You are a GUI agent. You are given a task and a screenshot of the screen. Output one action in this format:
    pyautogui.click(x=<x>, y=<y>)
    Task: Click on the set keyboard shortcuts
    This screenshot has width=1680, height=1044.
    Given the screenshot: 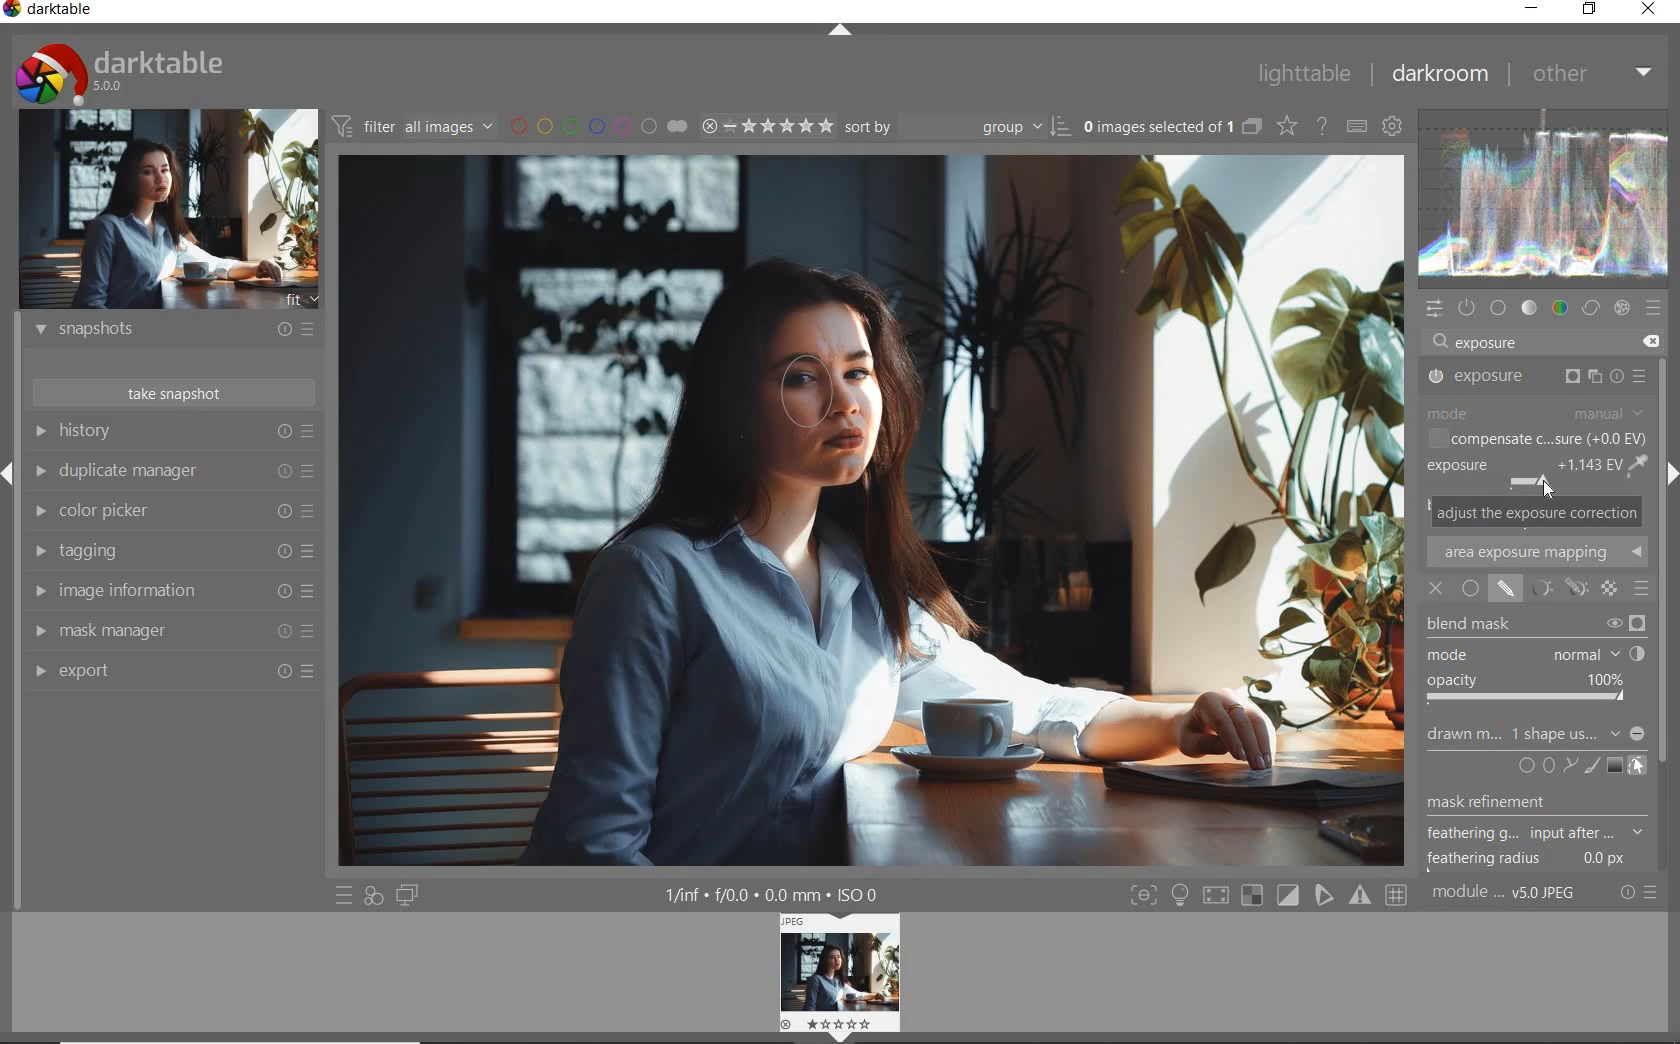 What is the action you would take?
    pyautogui.click(x=1355, y=126)
    